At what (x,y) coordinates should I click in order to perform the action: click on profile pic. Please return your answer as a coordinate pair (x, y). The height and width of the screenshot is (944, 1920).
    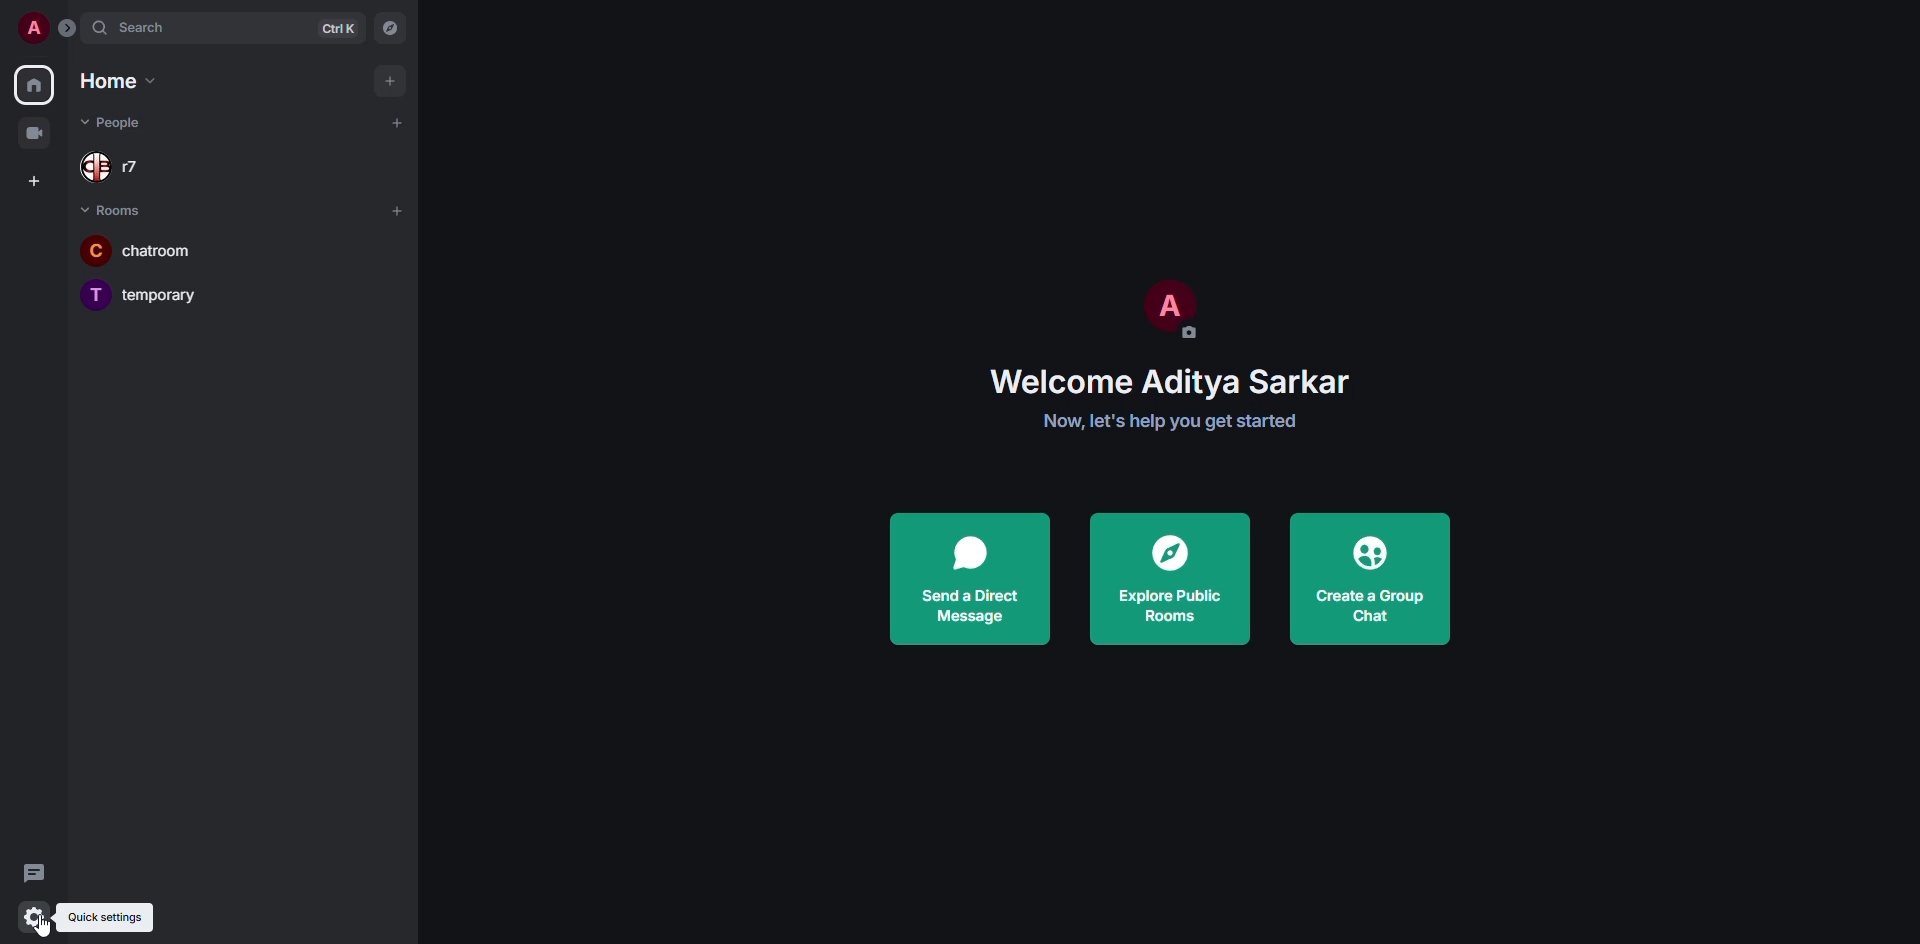
    Looking at the image, I should click on (1168, 310).